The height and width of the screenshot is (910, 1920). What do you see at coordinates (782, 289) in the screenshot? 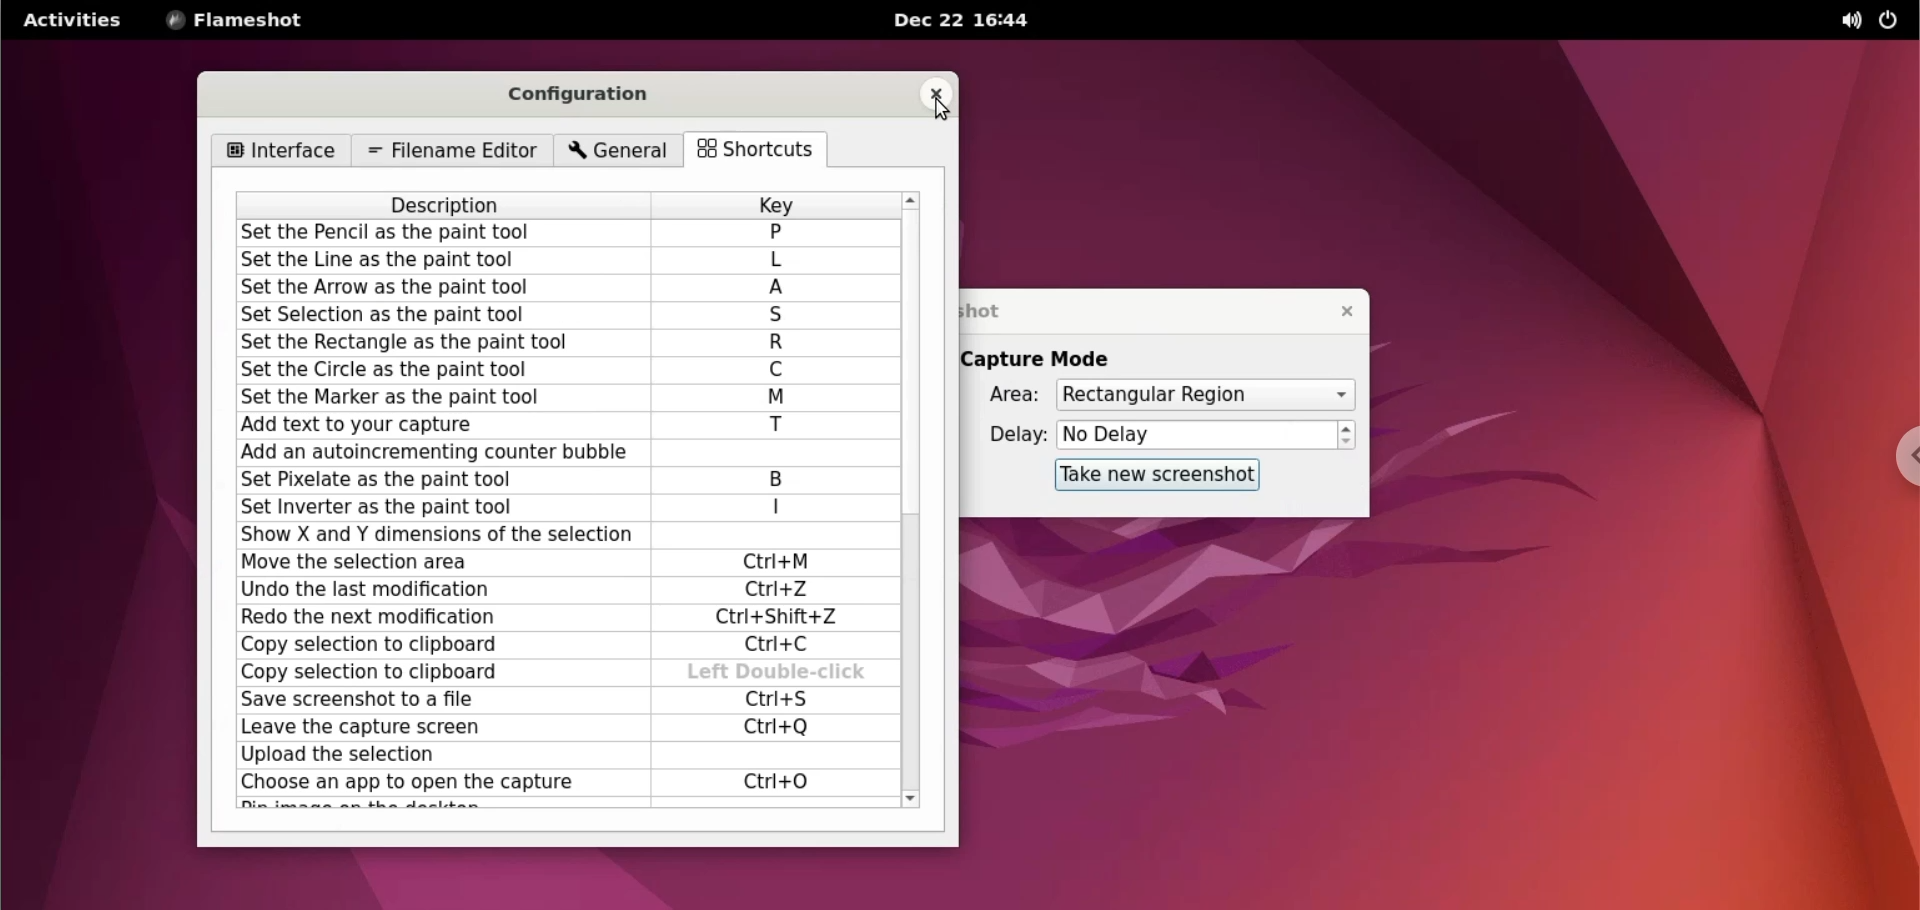
I see `A ` at bounding box center [782, 289].